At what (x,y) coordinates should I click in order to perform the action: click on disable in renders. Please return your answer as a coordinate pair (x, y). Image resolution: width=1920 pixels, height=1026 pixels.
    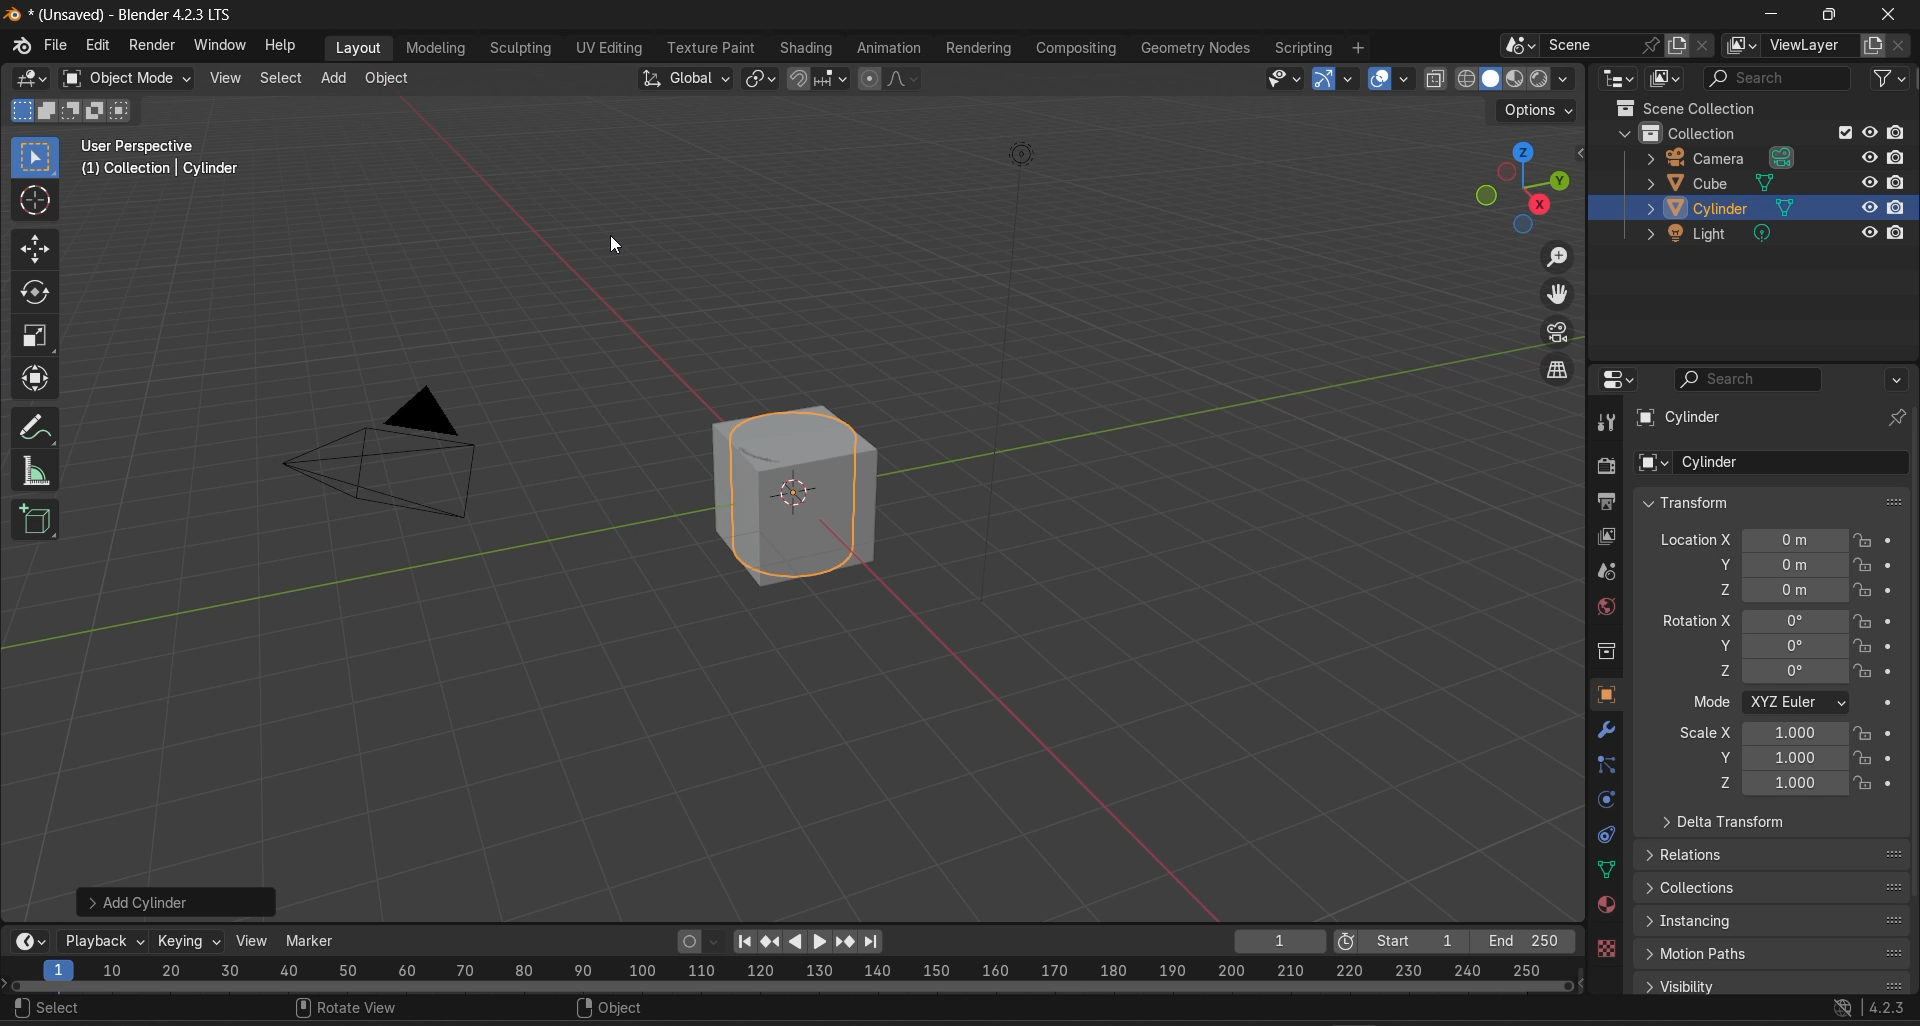
    Looking at the image, I should click on (1900, 209).